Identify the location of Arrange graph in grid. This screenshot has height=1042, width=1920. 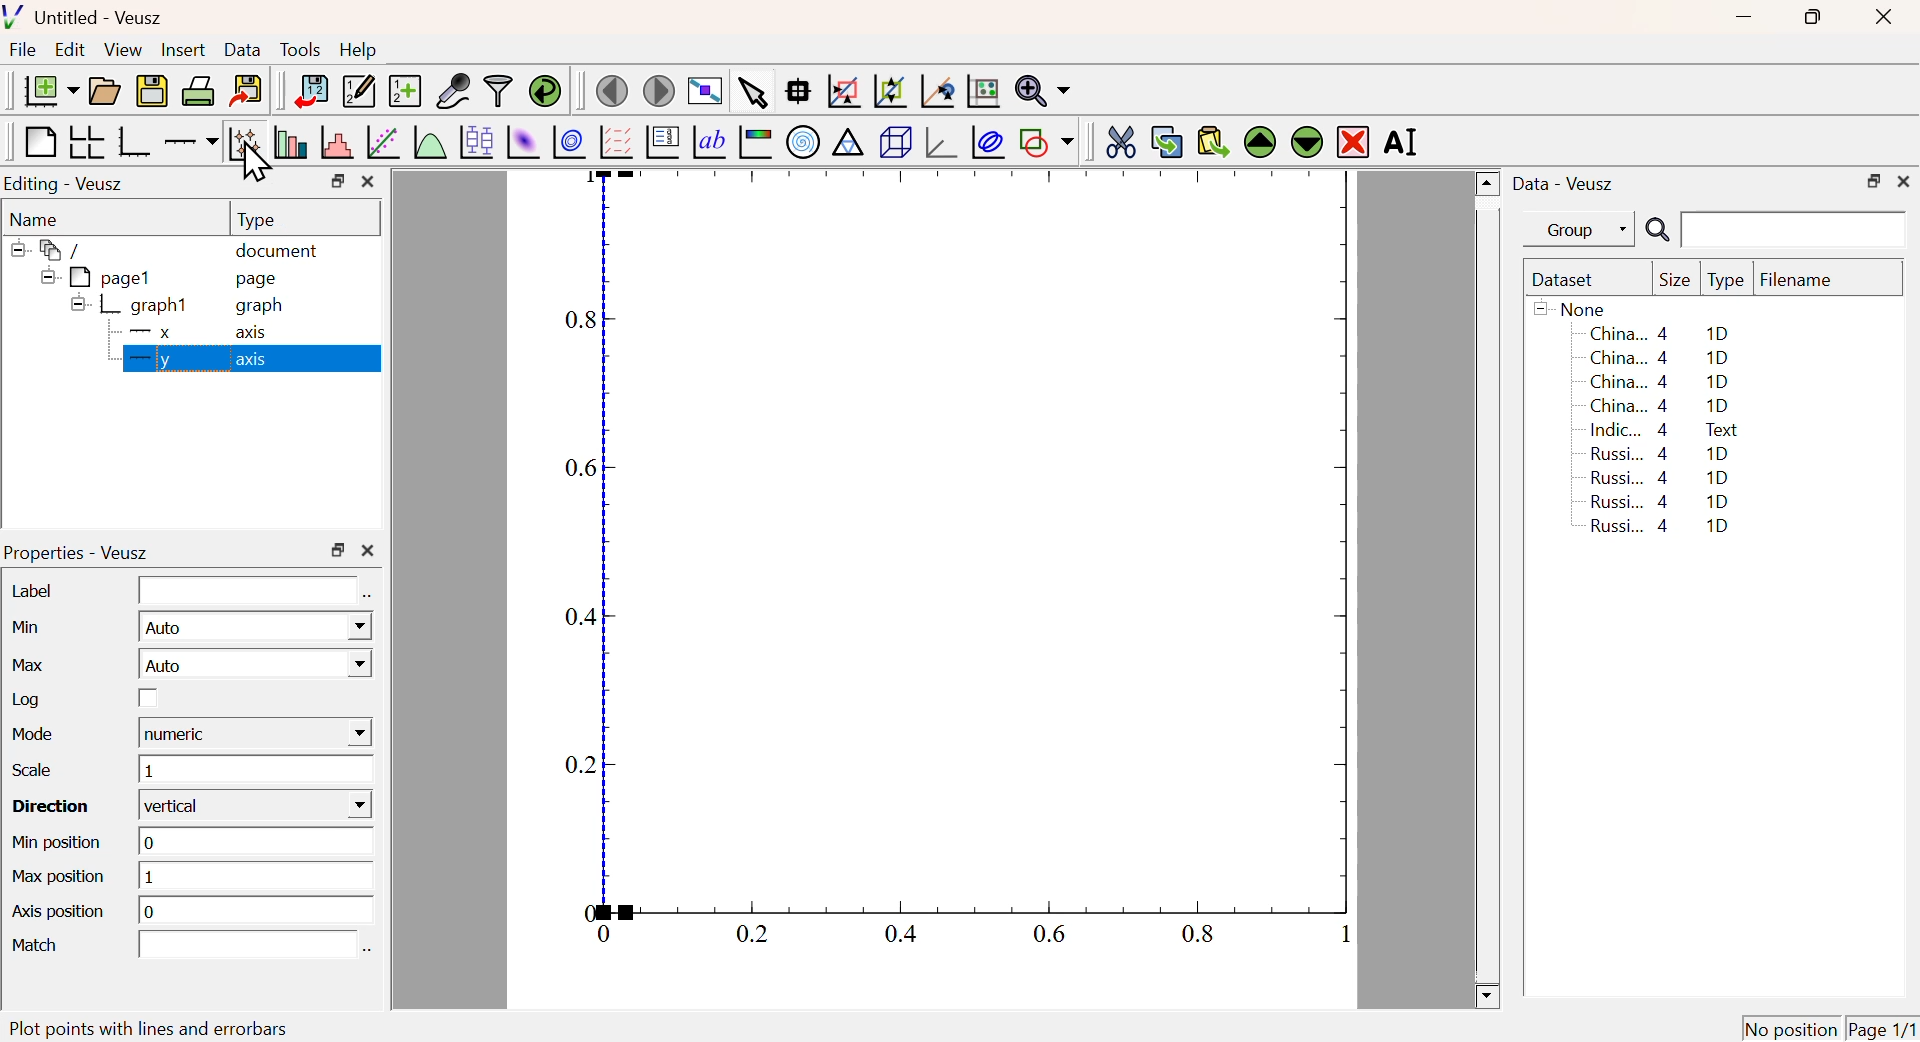
(85, 141).